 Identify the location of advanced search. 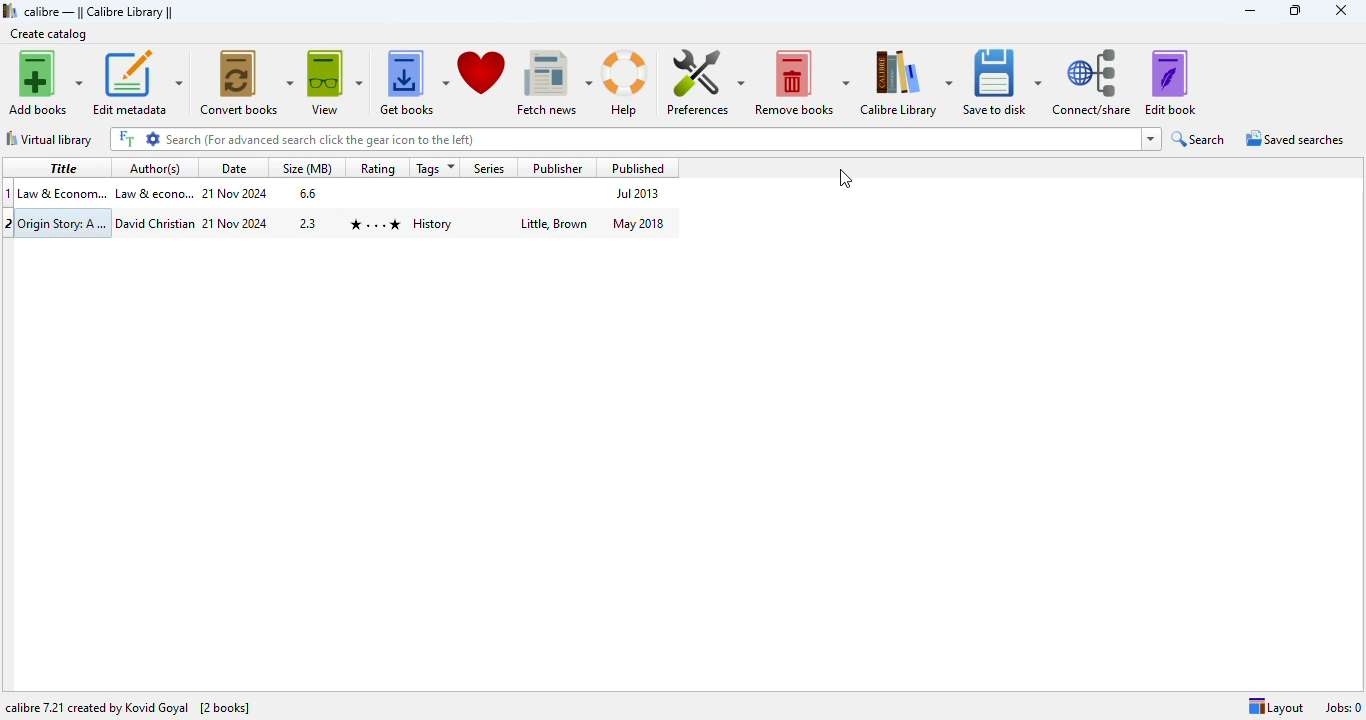
(153, 138).